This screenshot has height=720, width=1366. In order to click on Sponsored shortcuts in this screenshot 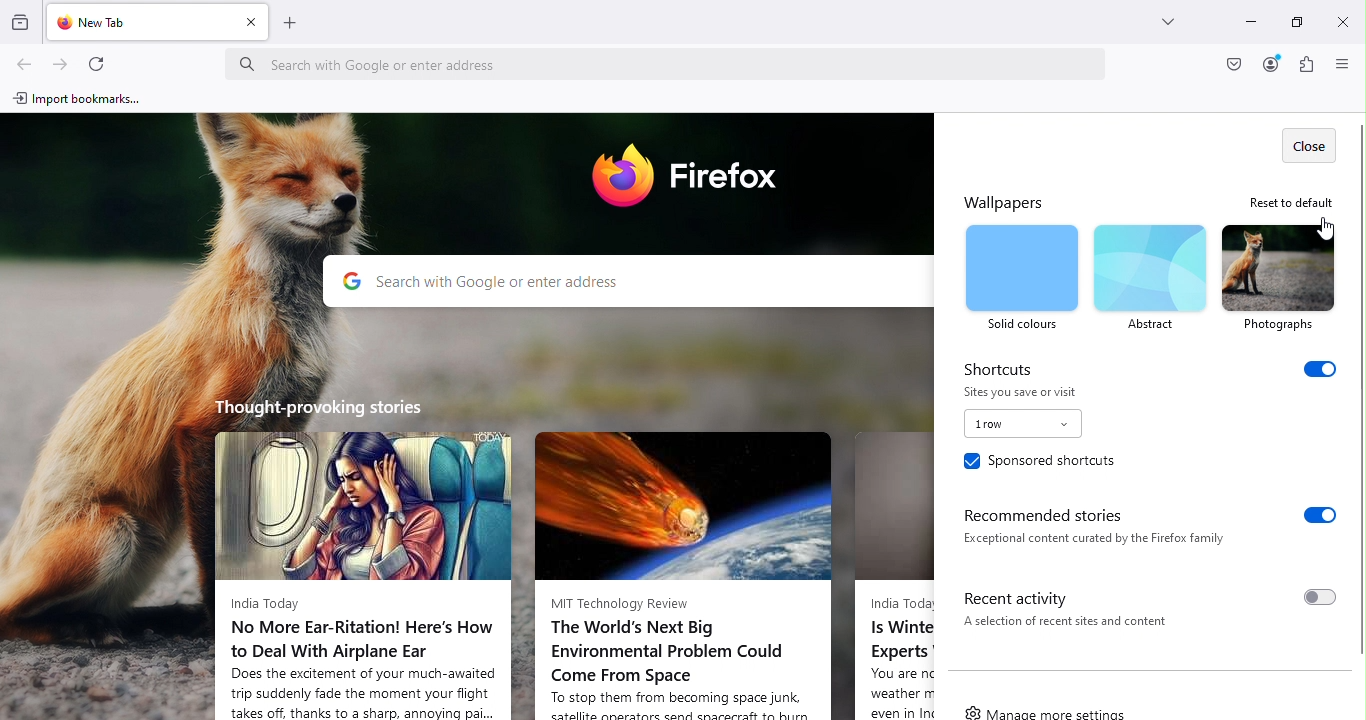, I will do `click(1038, 464)`.